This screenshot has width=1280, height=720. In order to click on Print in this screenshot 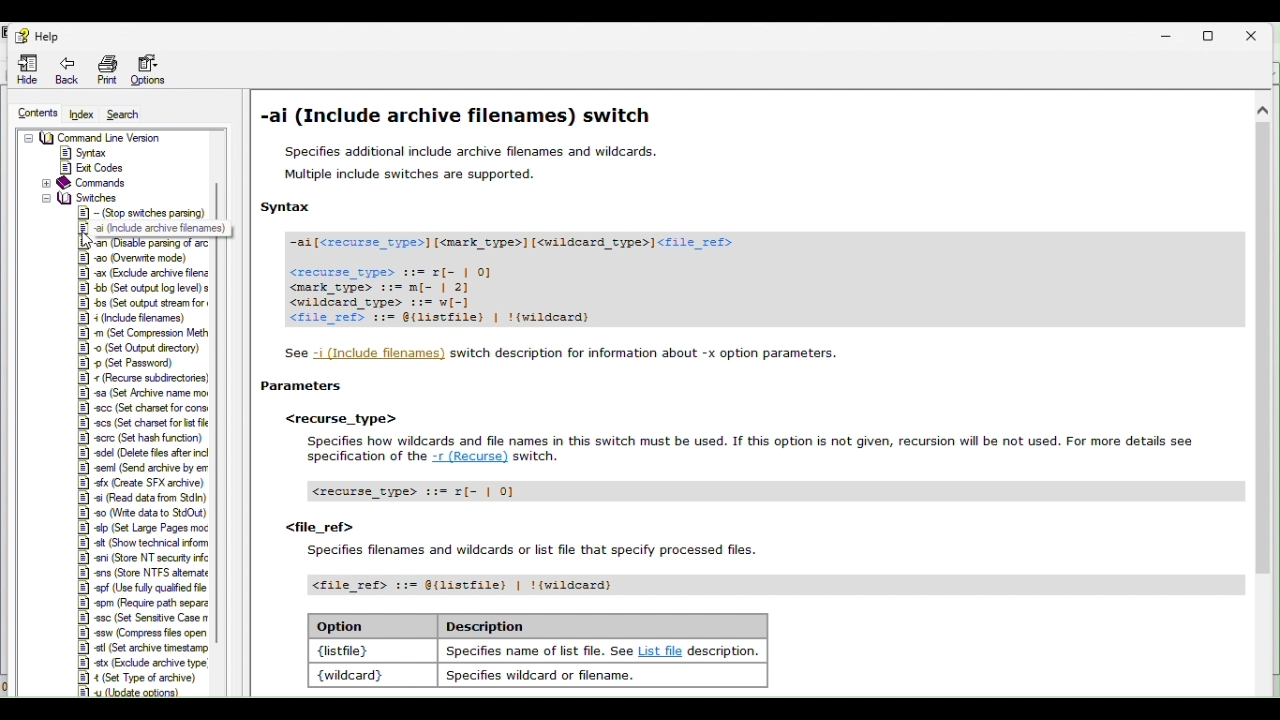, I will do `click(103, 67)`.